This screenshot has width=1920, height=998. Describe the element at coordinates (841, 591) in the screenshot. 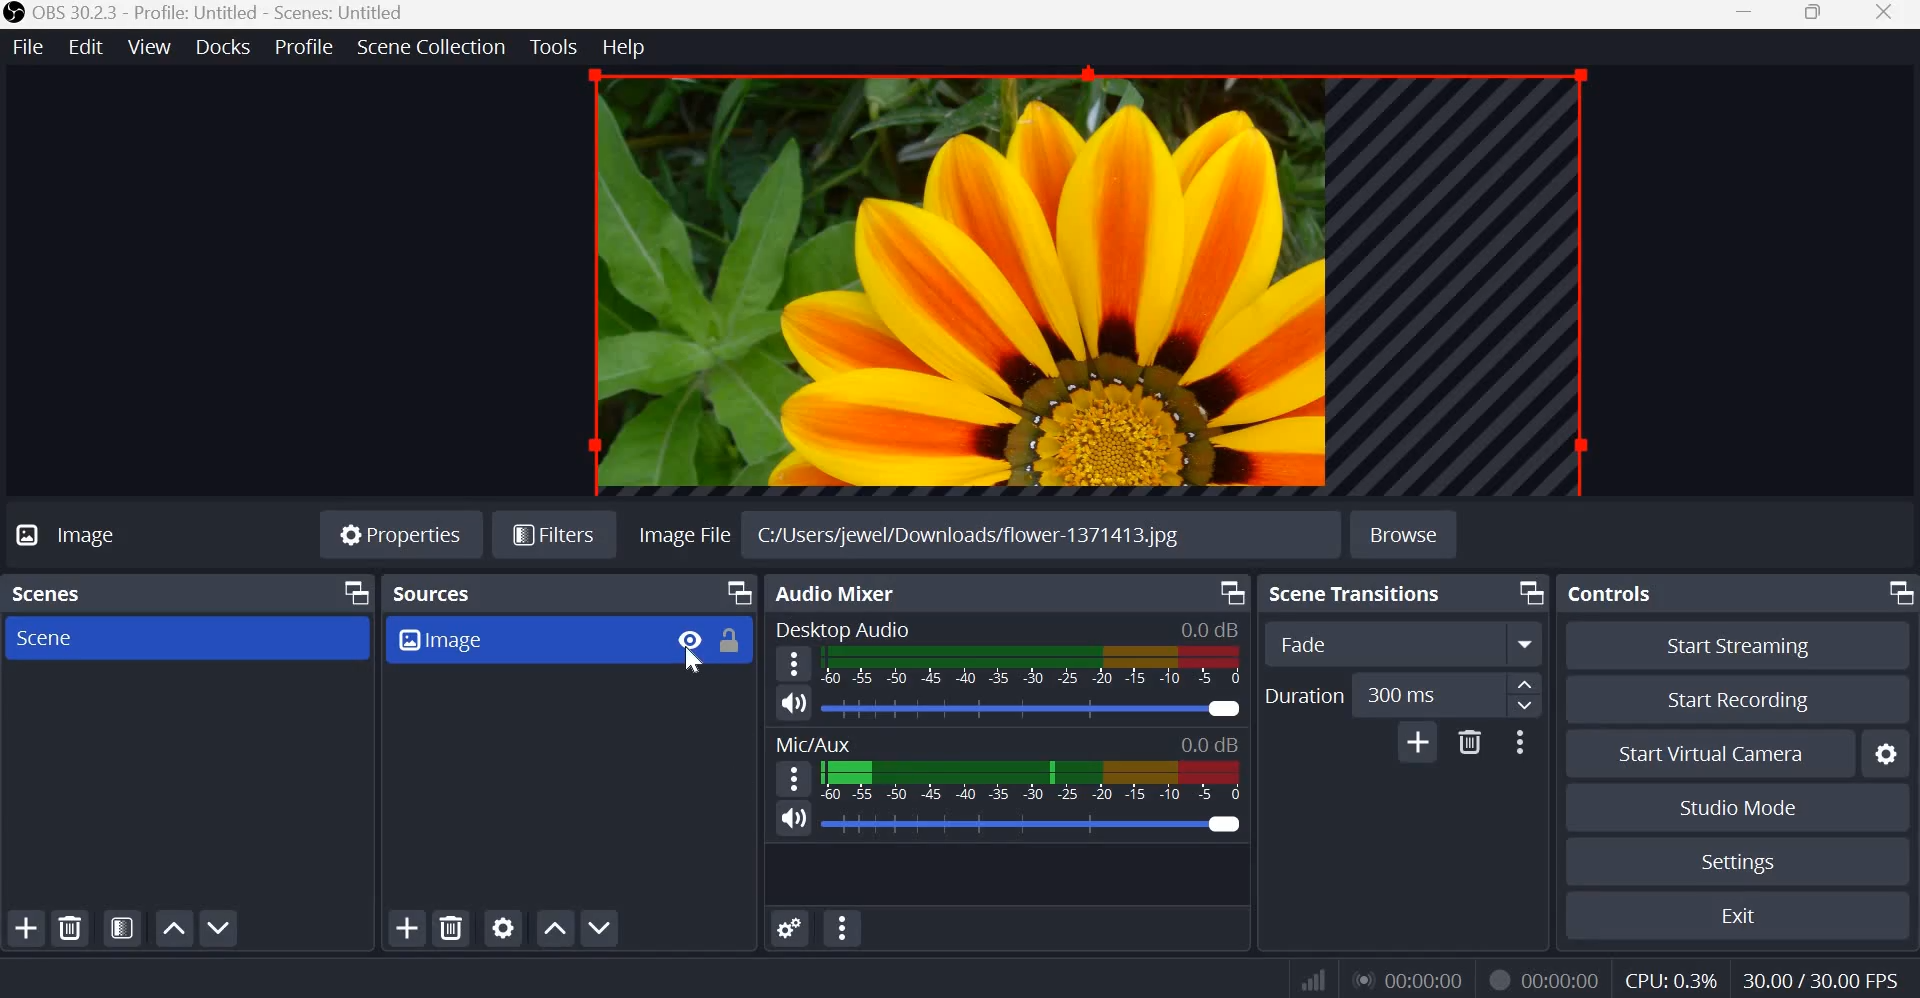

I see `Audio Mixer` at that location.